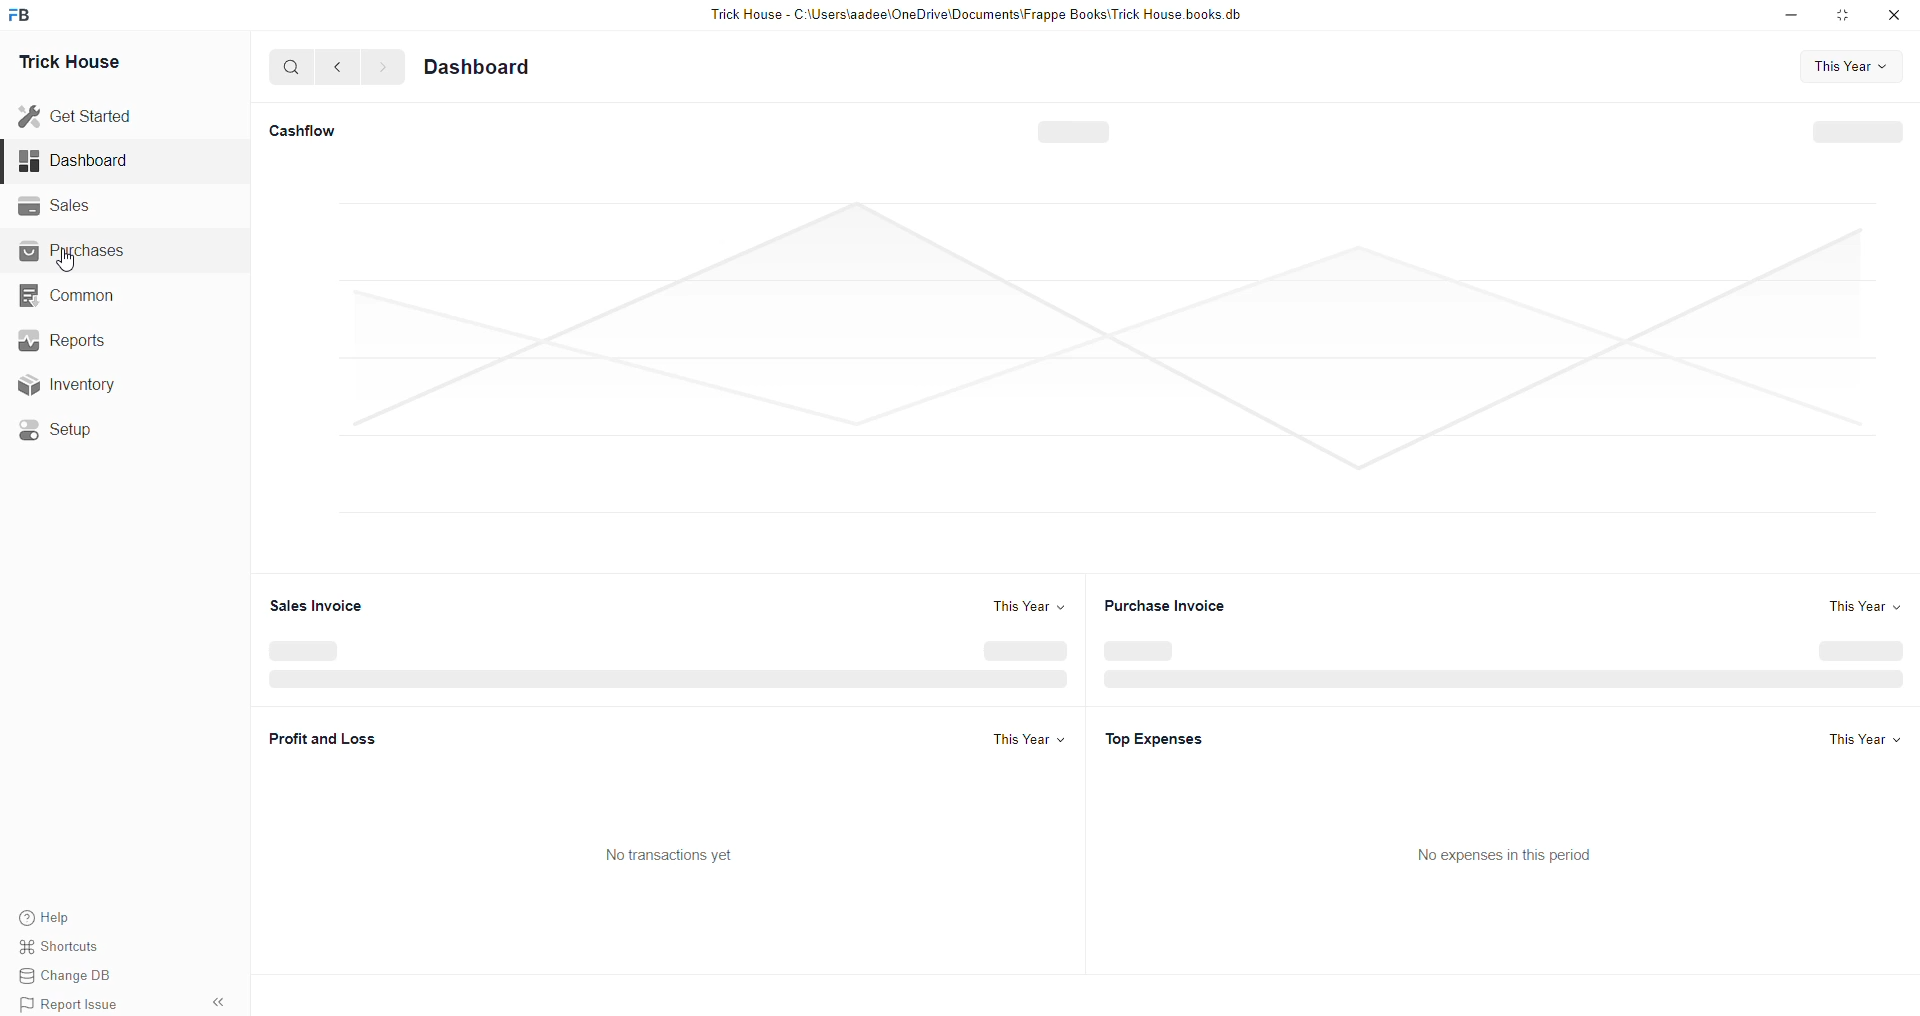  What do you see at coordinates (382, 67) in the screenshot?
I see `>` at bounding box center [382, 67].